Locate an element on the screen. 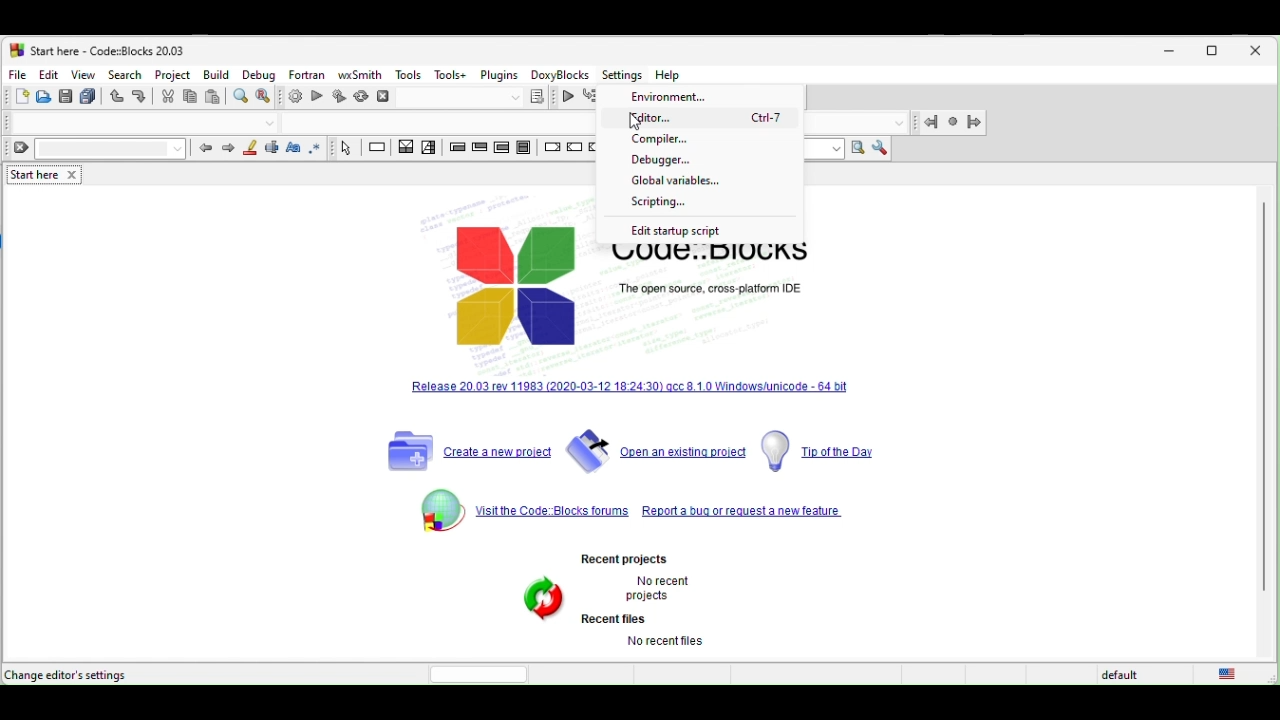 The image size is (1280, 720). jump back is located at coordinates (926, 123).